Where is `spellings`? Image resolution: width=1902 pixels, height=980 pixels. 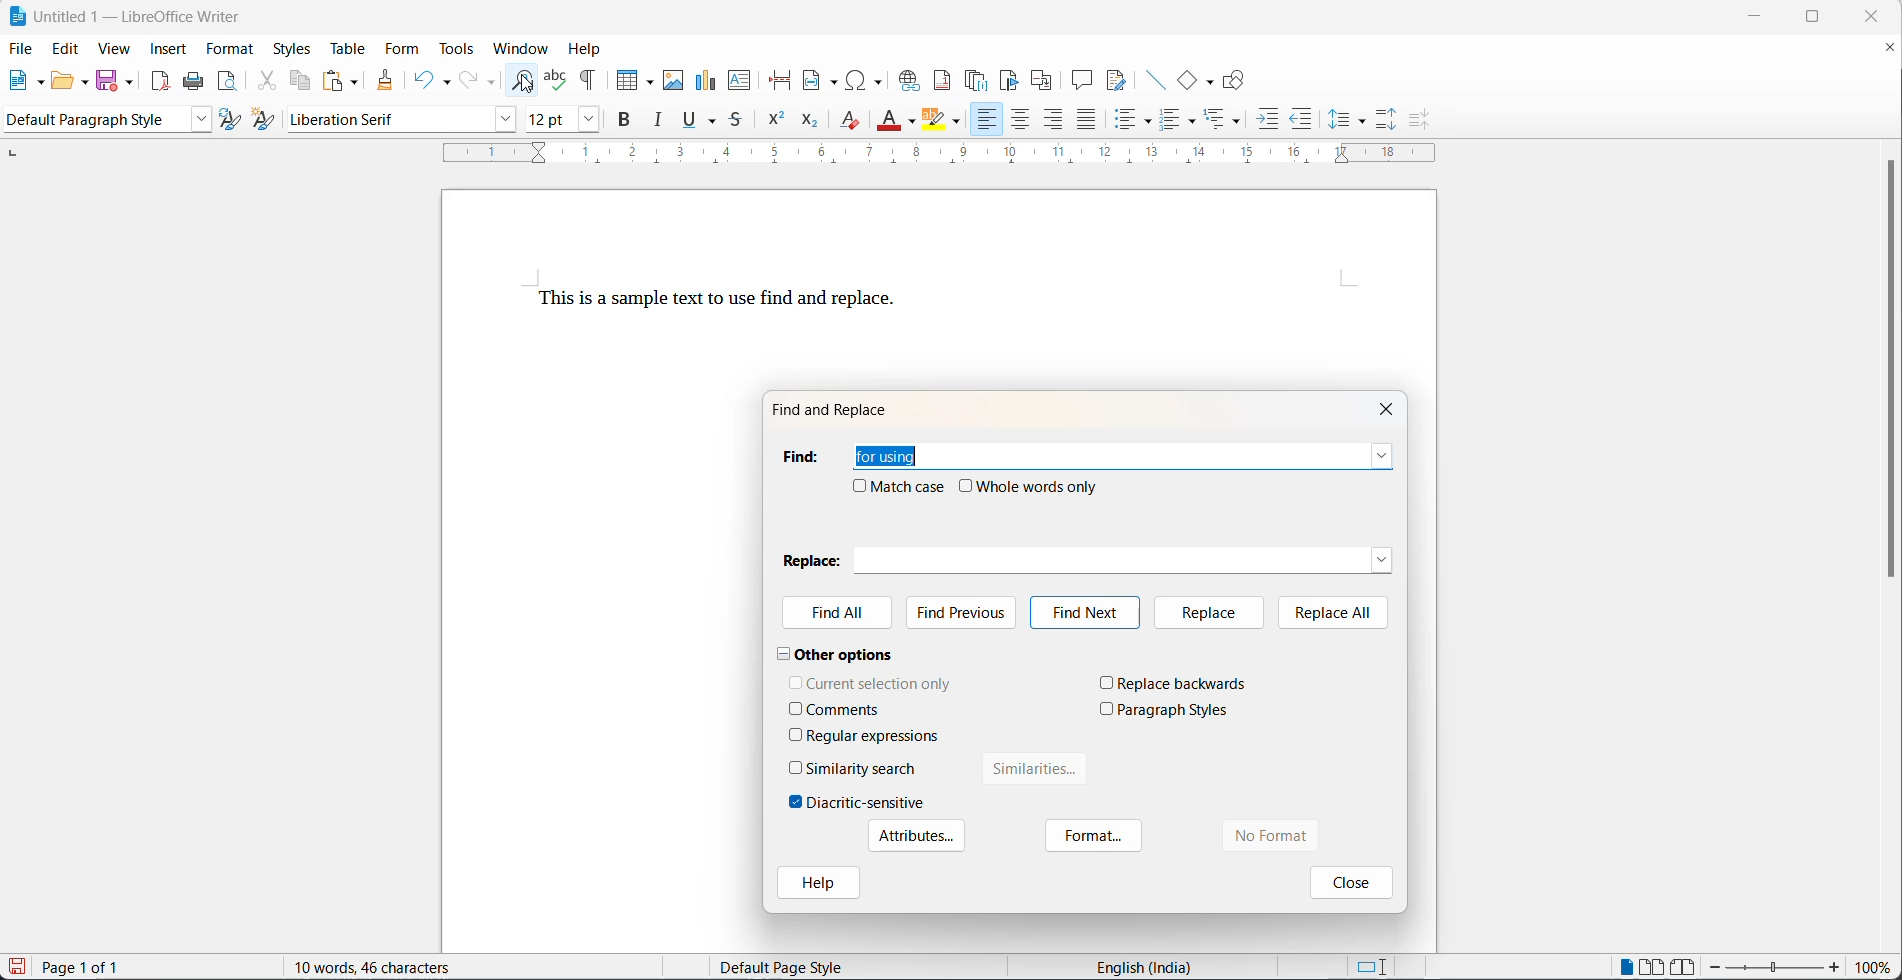
spellings is located at coordinates (556, 74).